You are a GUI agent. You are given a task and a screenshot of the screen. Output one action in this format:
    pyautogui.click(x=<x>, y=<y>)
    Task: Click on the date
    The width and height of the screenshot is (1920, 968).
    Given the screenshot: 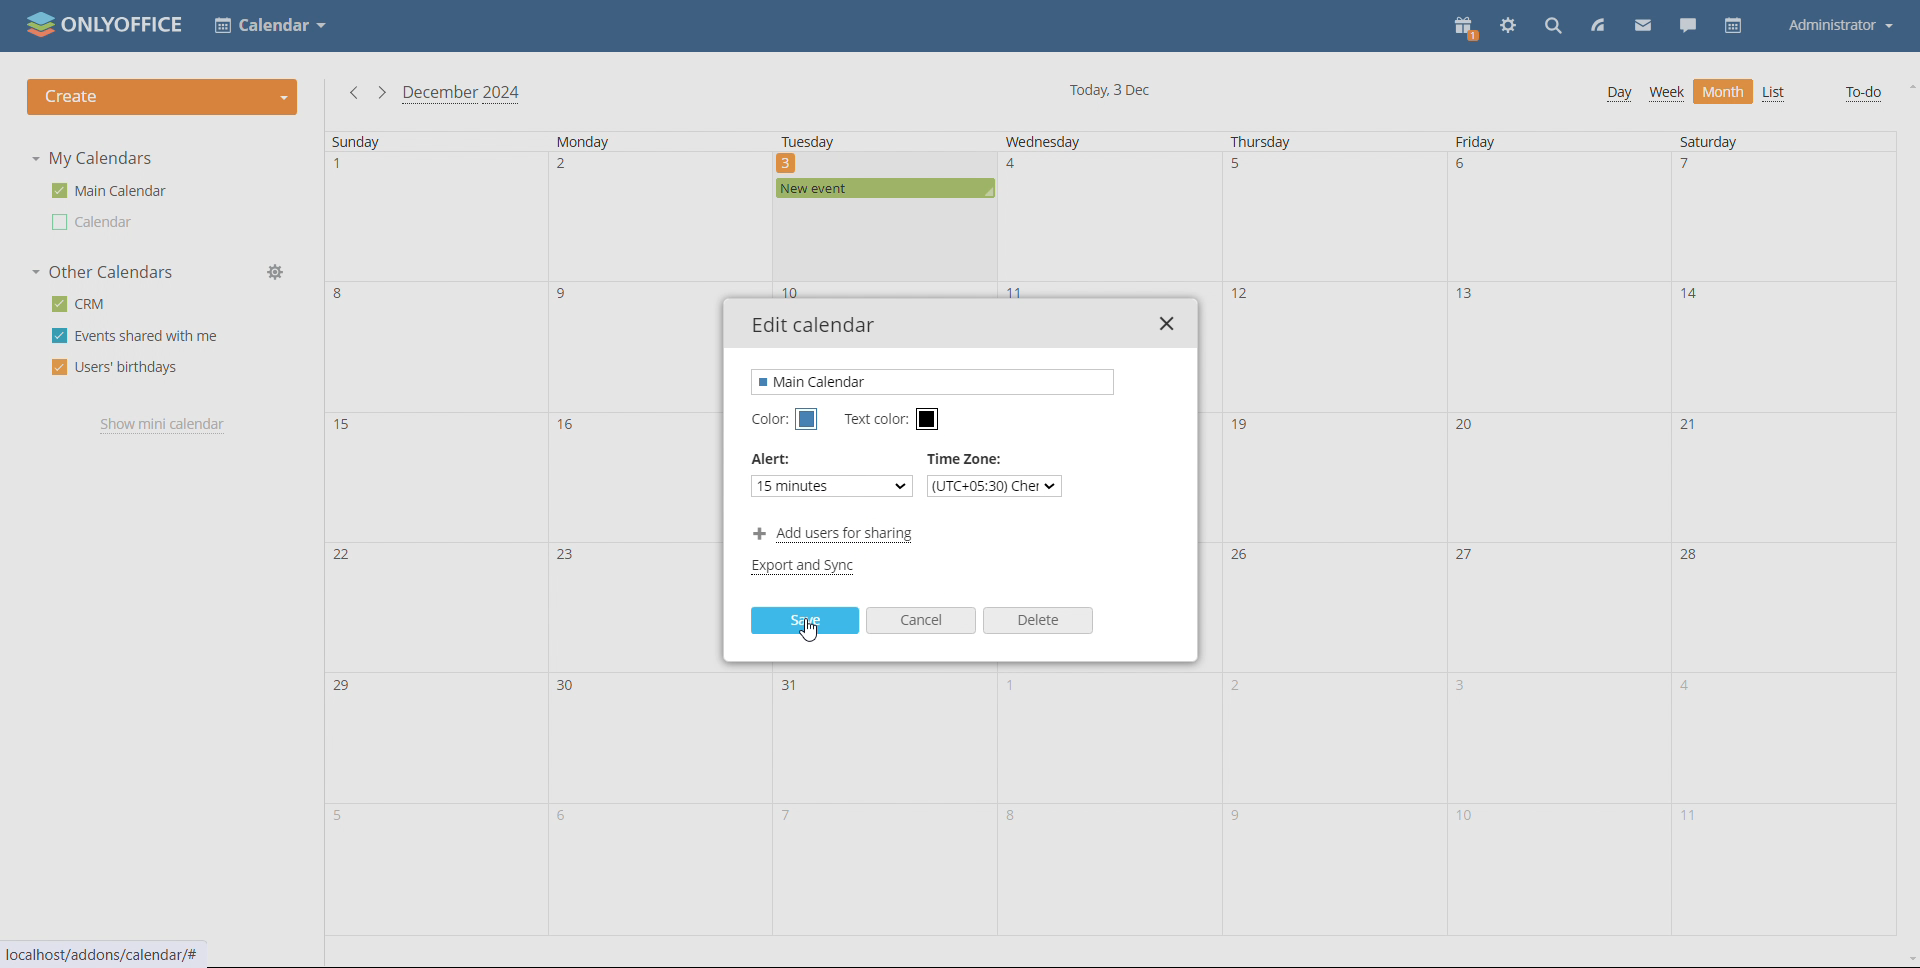 What is the action you would take?
    pyautogui.click(x=886, y=243)
    